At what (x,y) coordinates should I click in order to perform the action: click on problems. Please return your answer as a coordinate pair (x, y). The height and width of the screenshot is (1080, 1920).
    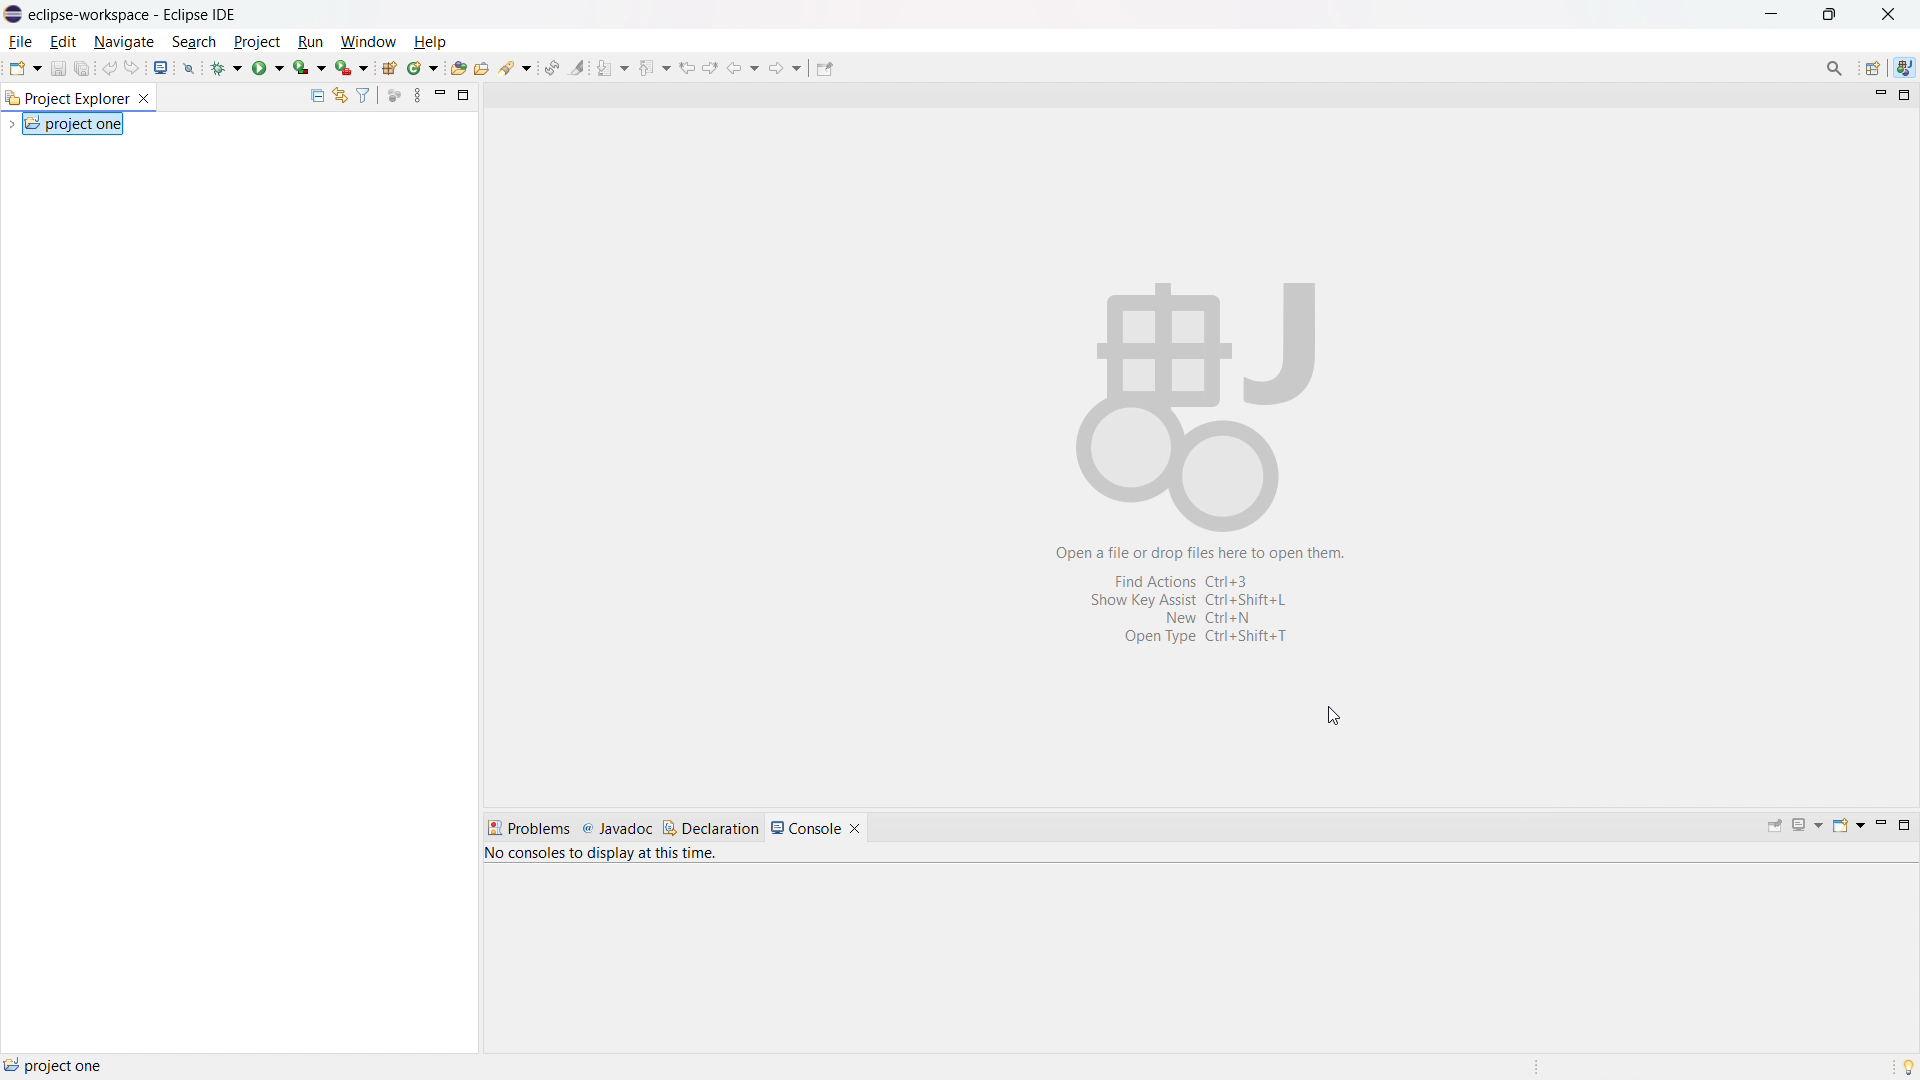
    Looking at the image, I should click on (528, 829).